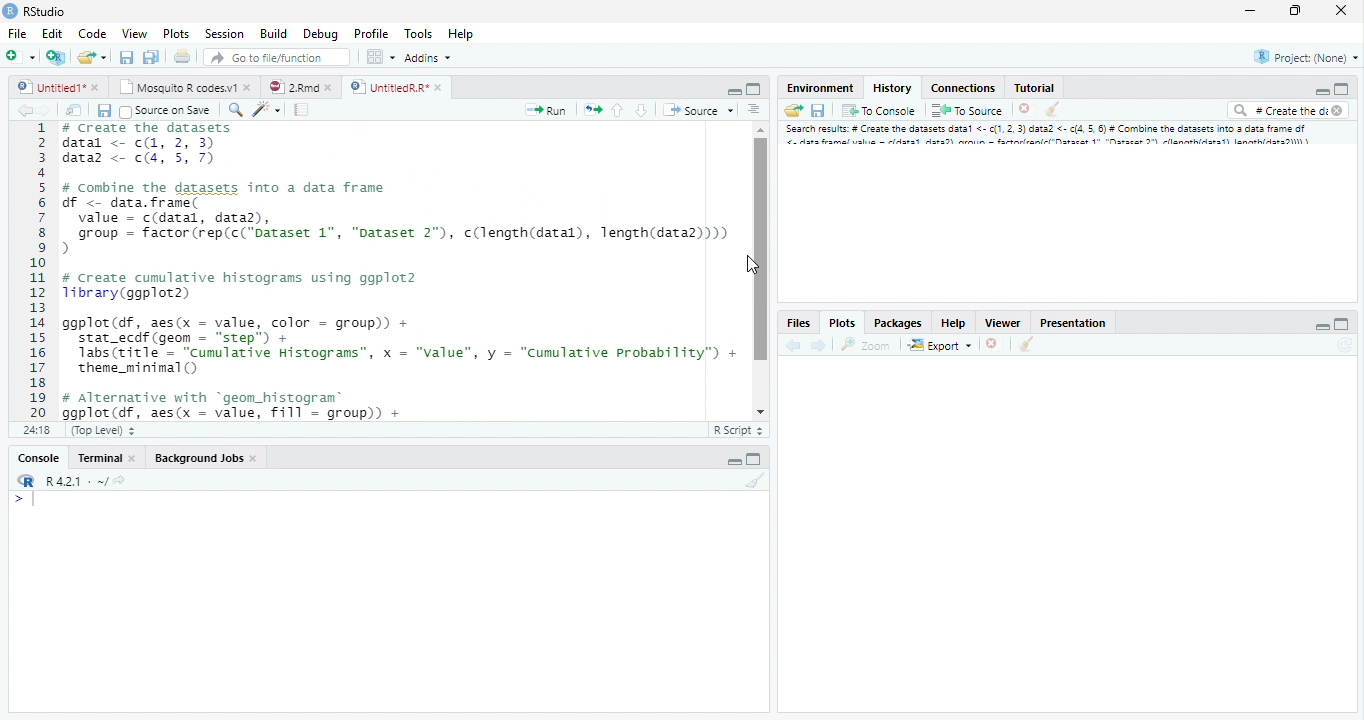 Image resolution: width=1364 pixels, height=720 pixels. I want to click on Connections, so click(964, 88).